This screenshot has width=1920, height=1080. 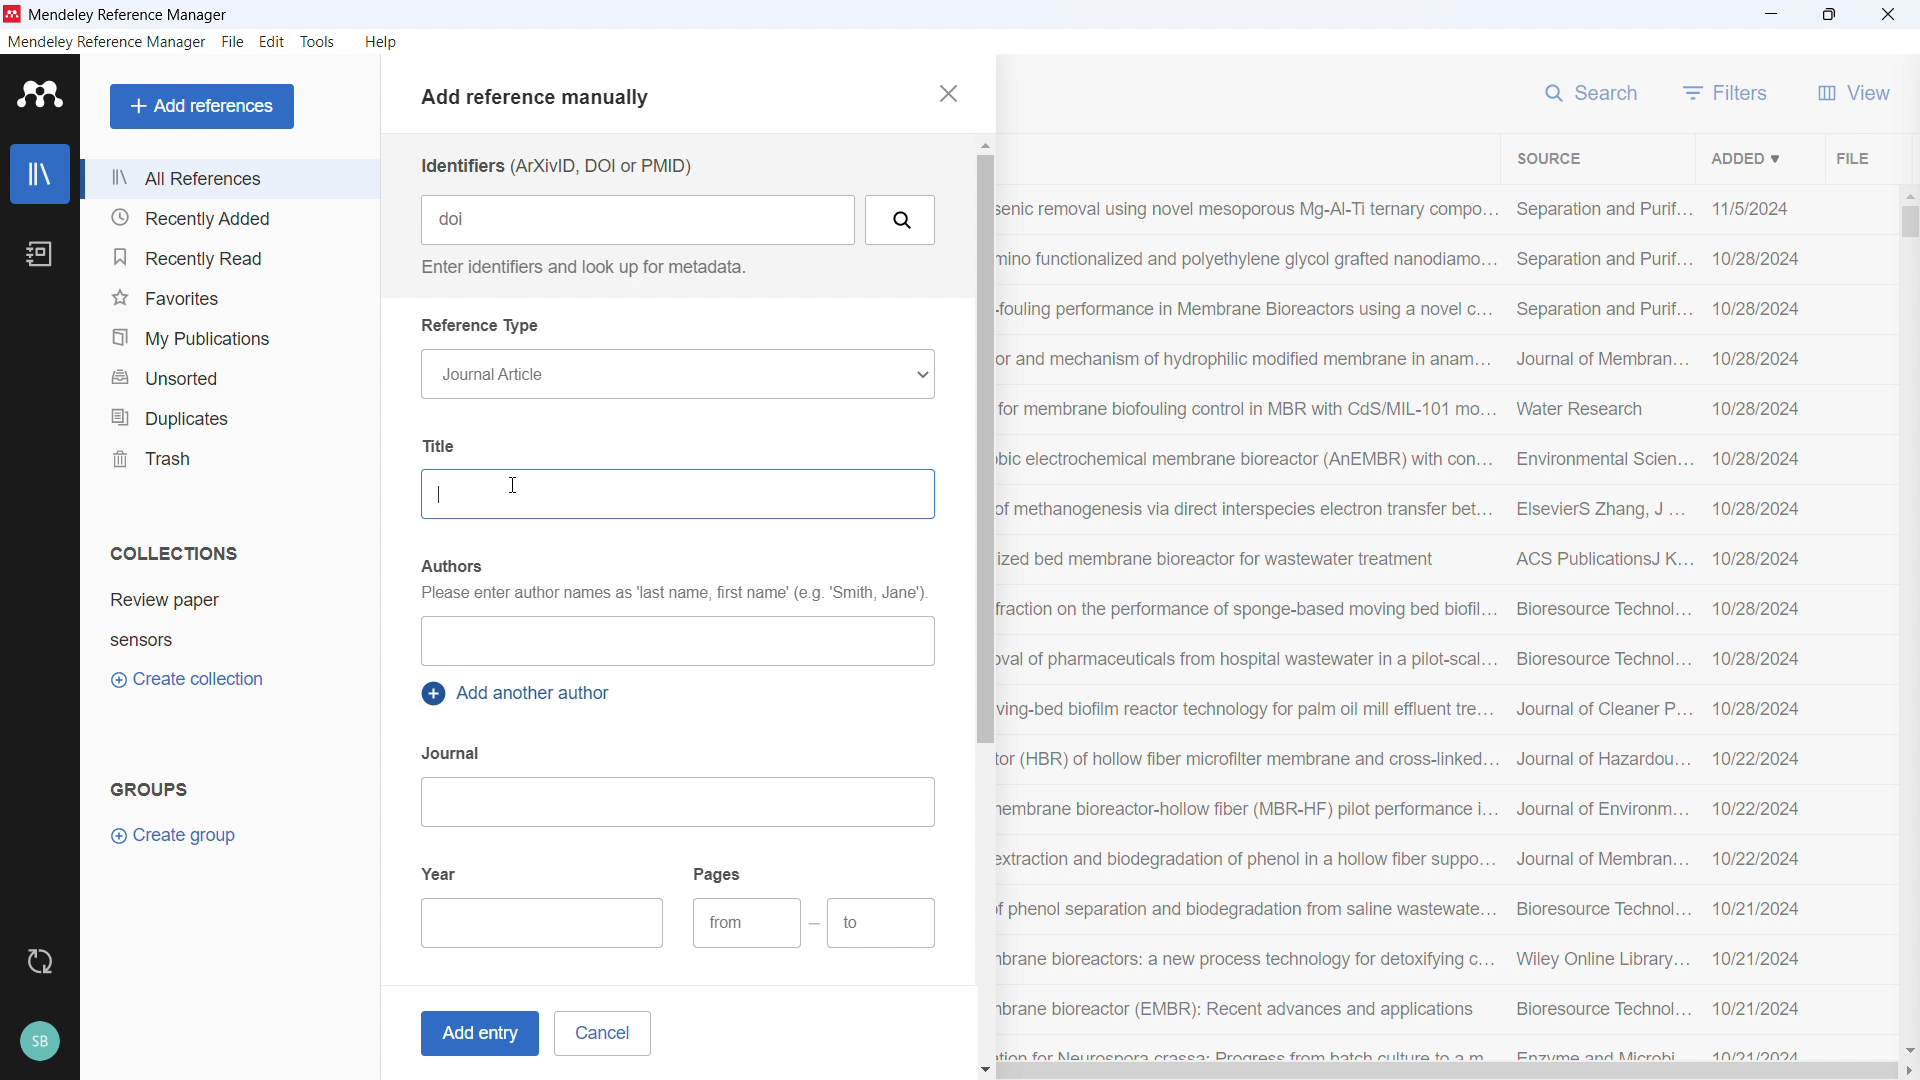 What do you see at coordinates (1448, 1072) in the screenshot?
I see `Horizontal scroll bar ` at bounding box center [1448, 1072].